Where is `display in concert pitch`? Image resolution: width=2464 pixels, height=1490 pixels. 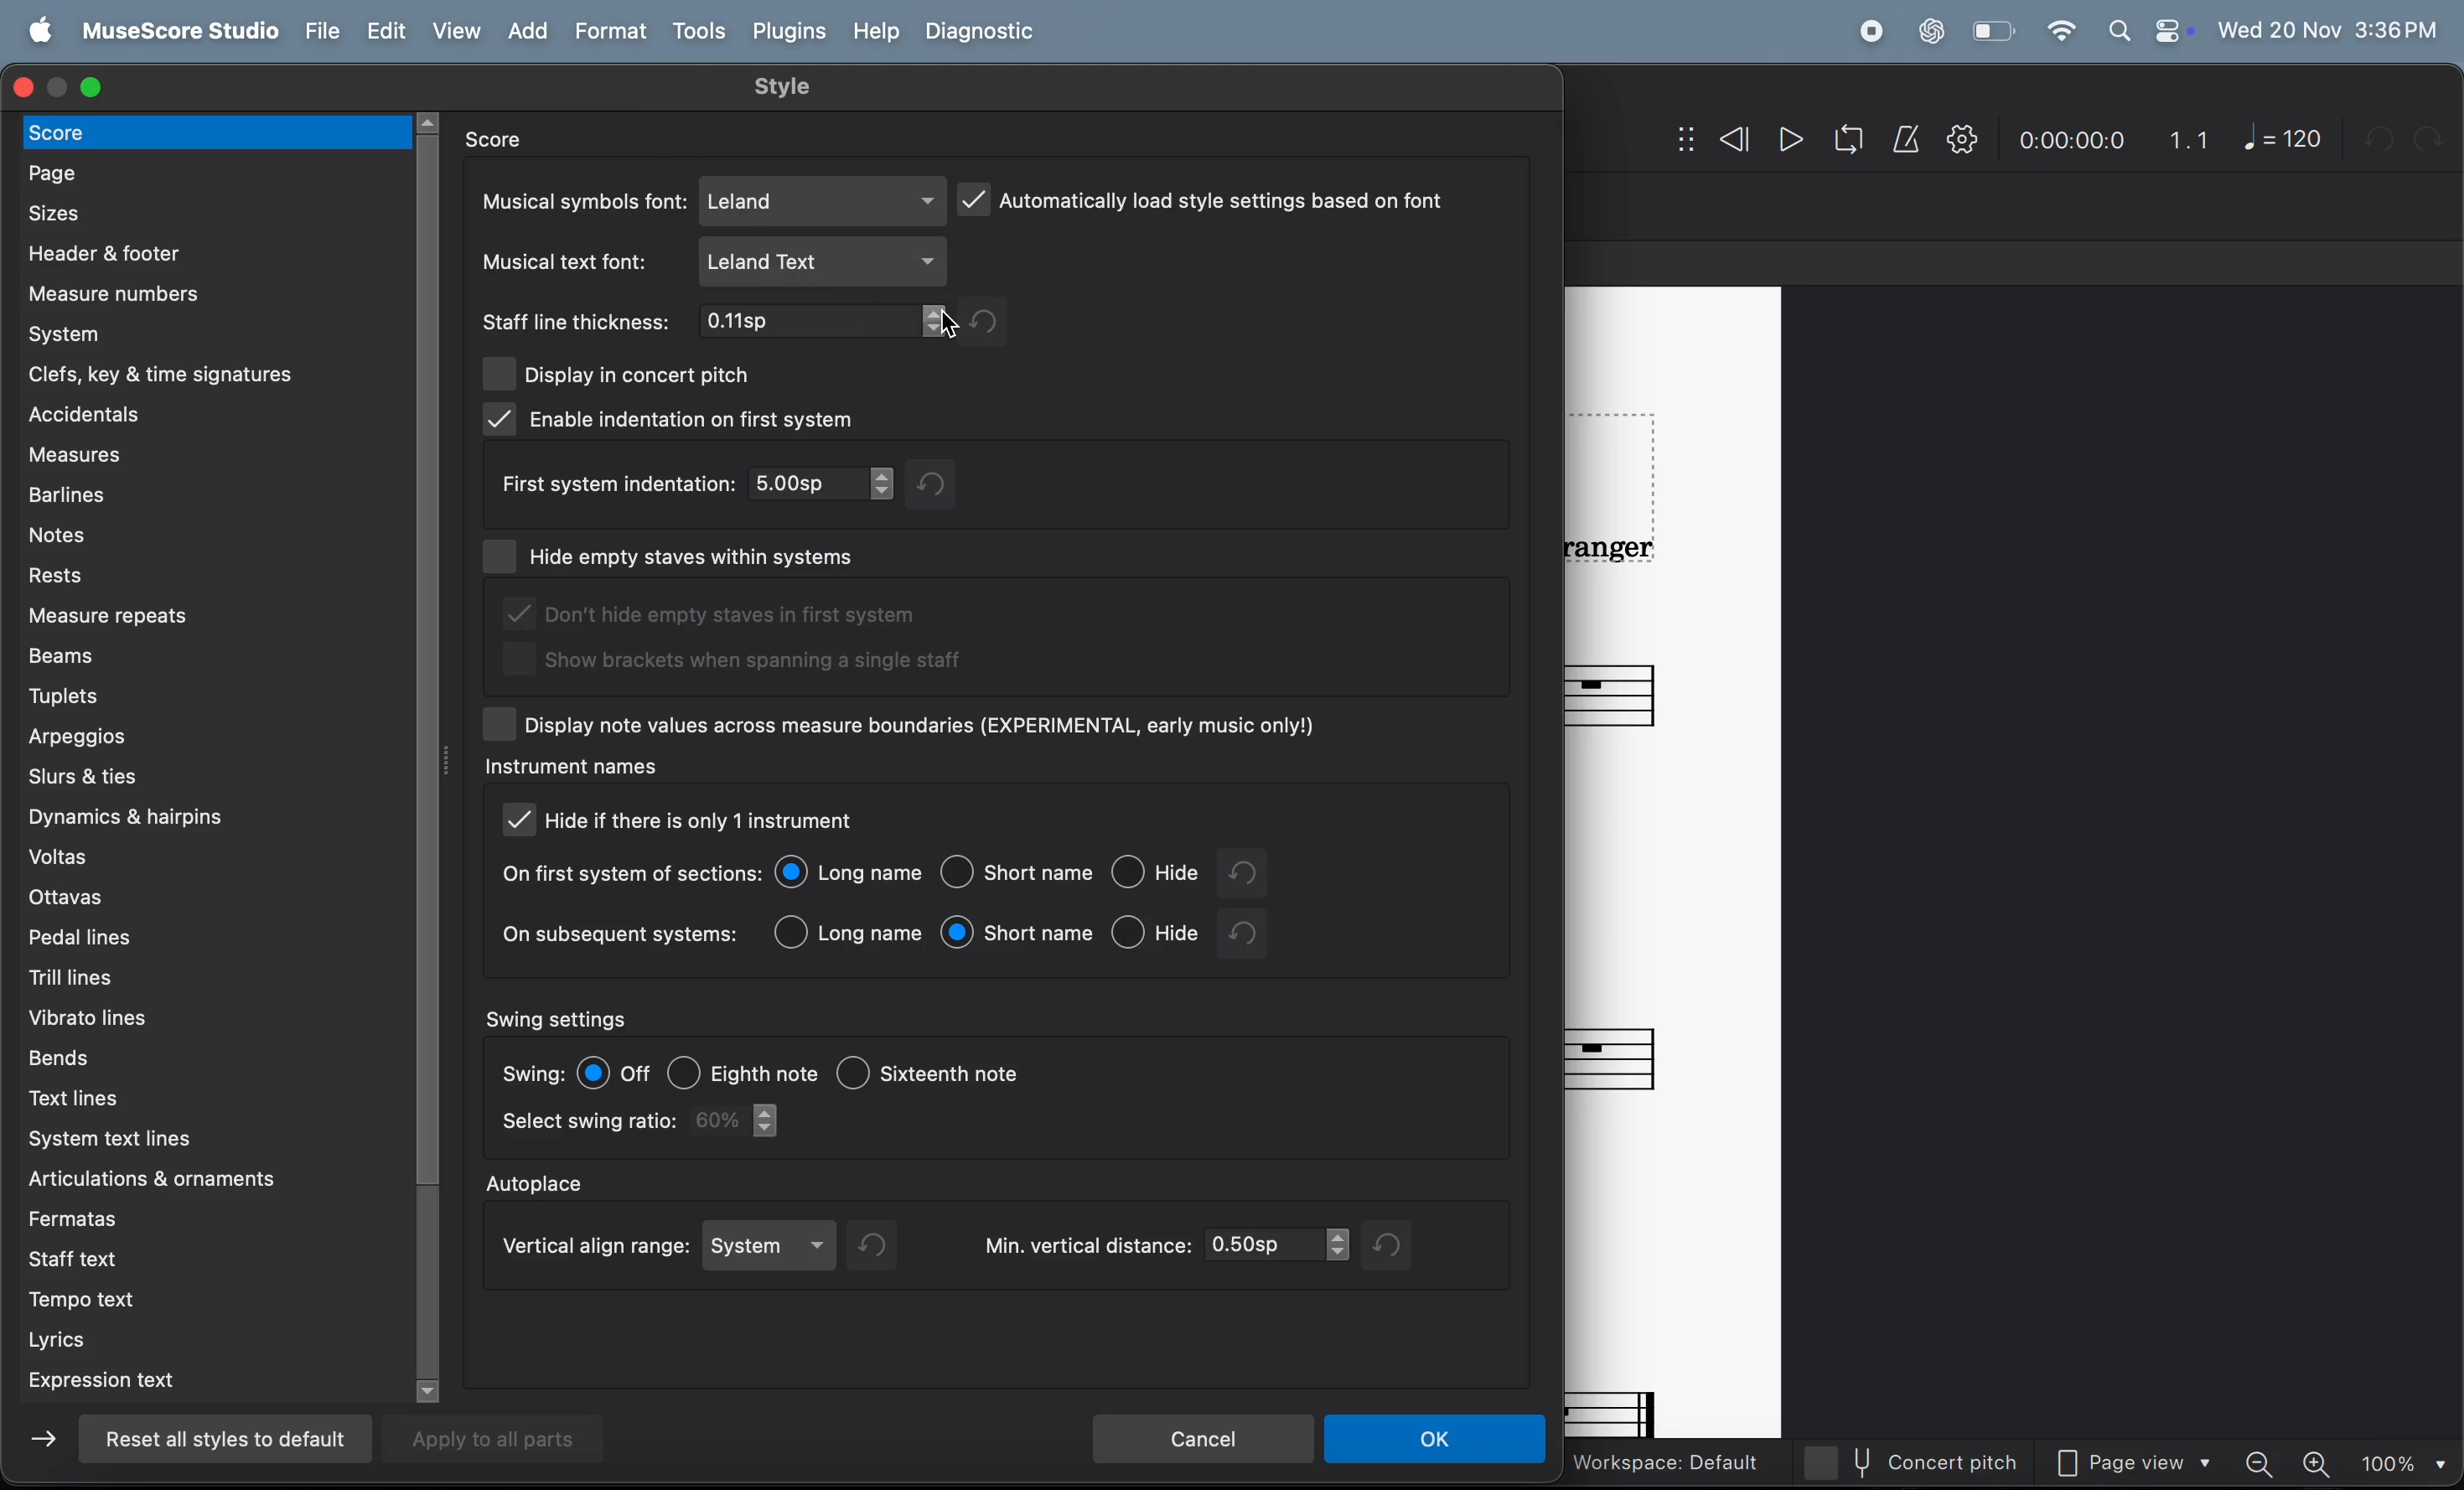 display in concert pitch is located at coordinates (620, 372).